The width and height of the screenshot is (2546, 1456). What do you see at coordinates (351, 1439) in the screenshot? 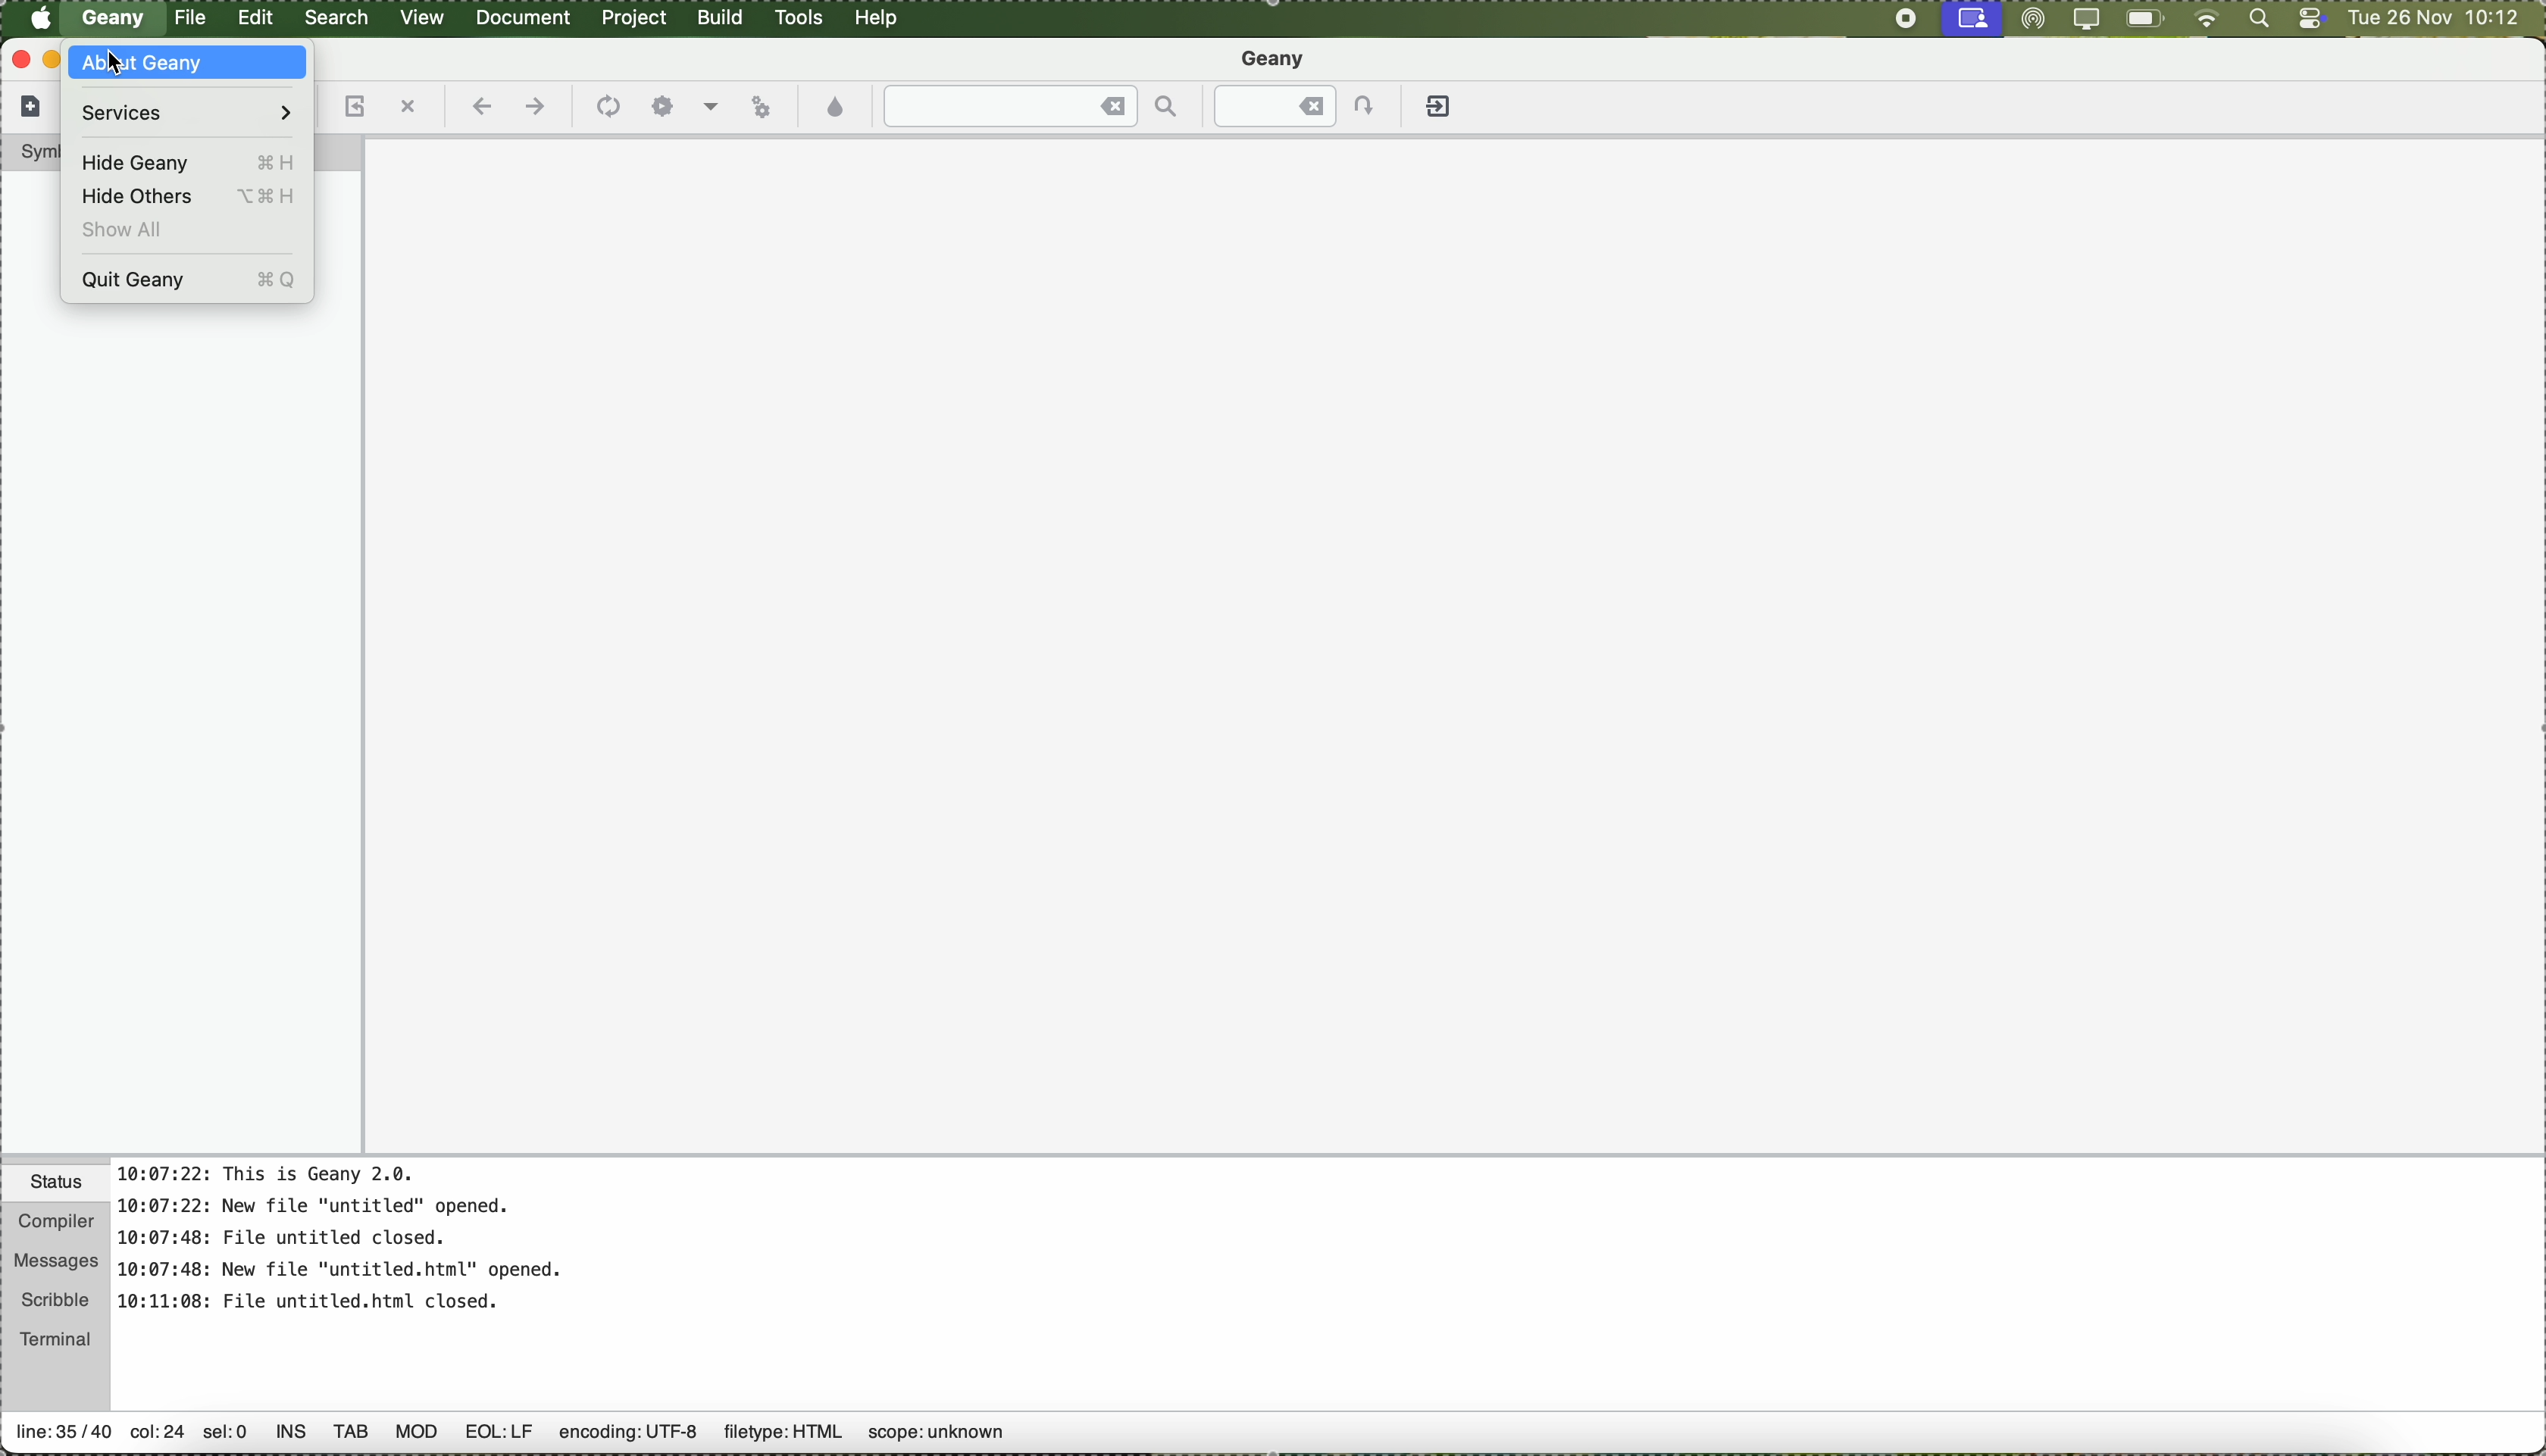
I see `TAB` at bounding box center [351, 1439].